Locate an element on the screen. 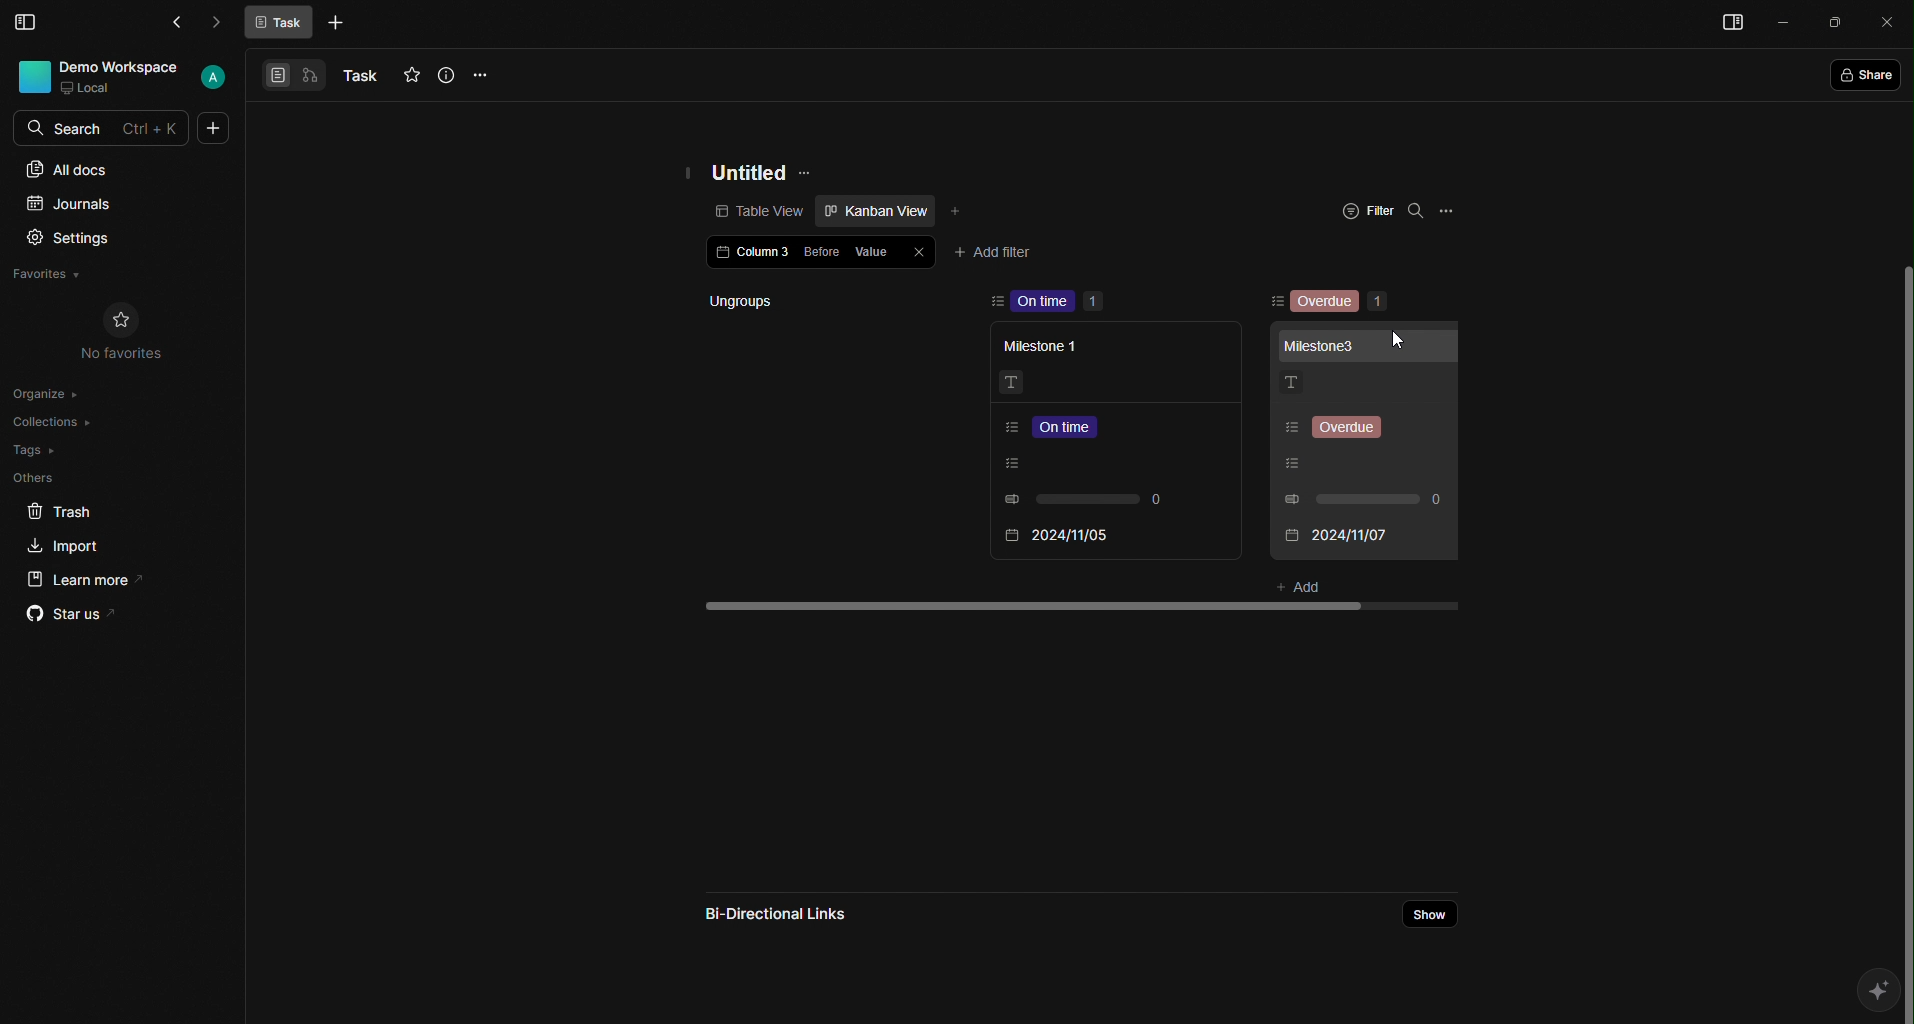  Trash is located at coordinates (60, 510).